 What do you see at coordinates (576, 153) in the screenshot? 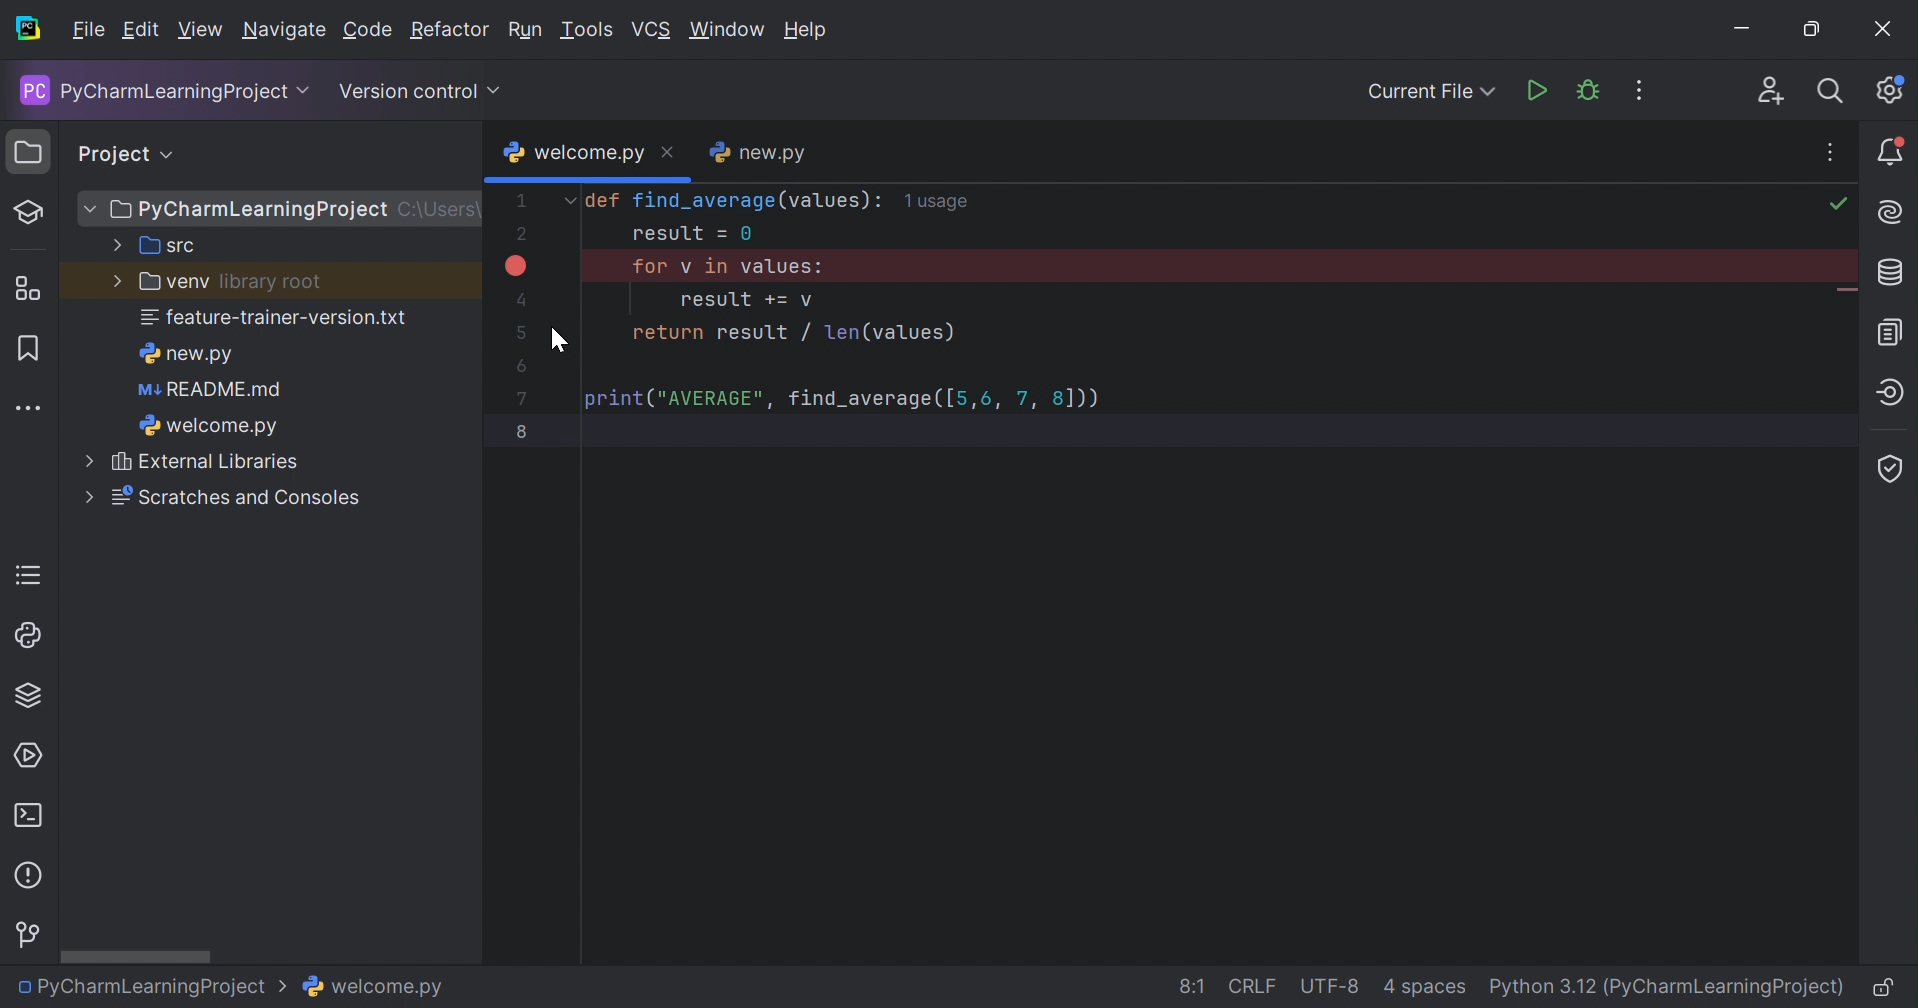
I see `welcome.py` at bounding box center [576, 153].